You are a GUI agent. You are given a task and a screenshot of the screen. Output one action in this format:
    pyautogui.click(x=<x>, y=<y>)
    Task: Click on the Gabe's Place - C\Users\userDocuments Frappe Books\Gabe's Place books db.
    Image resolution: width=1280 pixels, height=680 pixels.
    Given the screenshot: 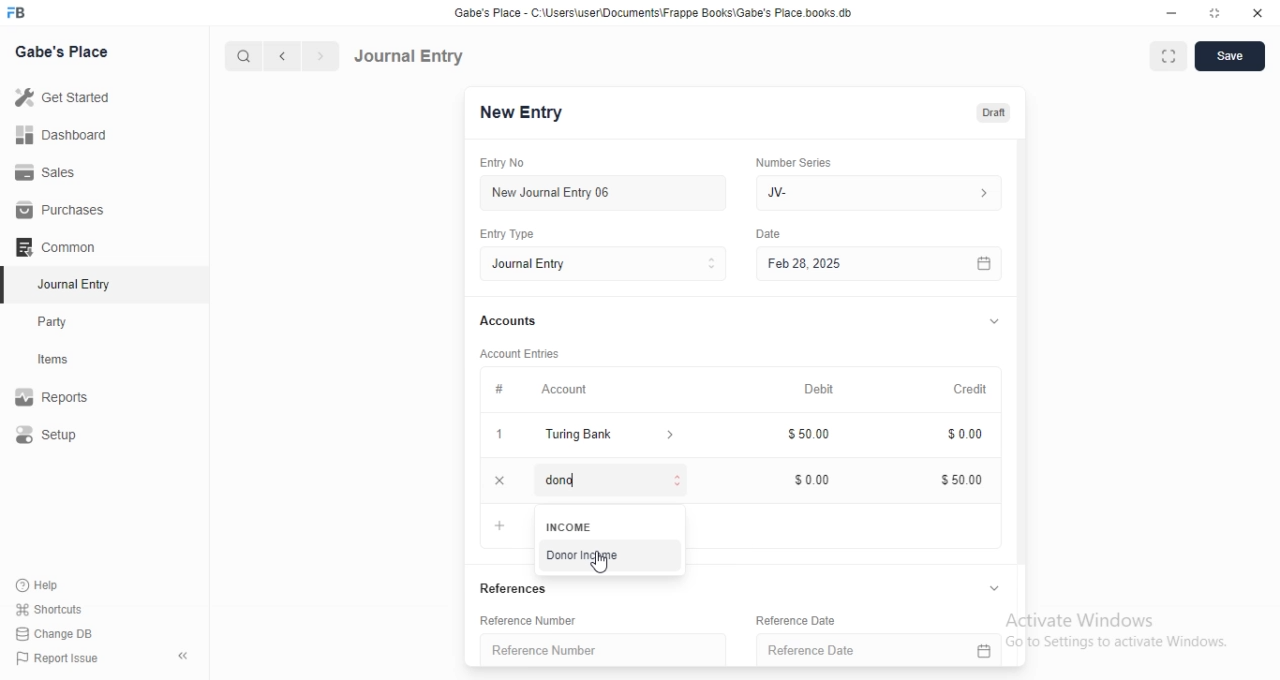 What is the action you would take?
    pyautogui.click(x=654, y=13)
    